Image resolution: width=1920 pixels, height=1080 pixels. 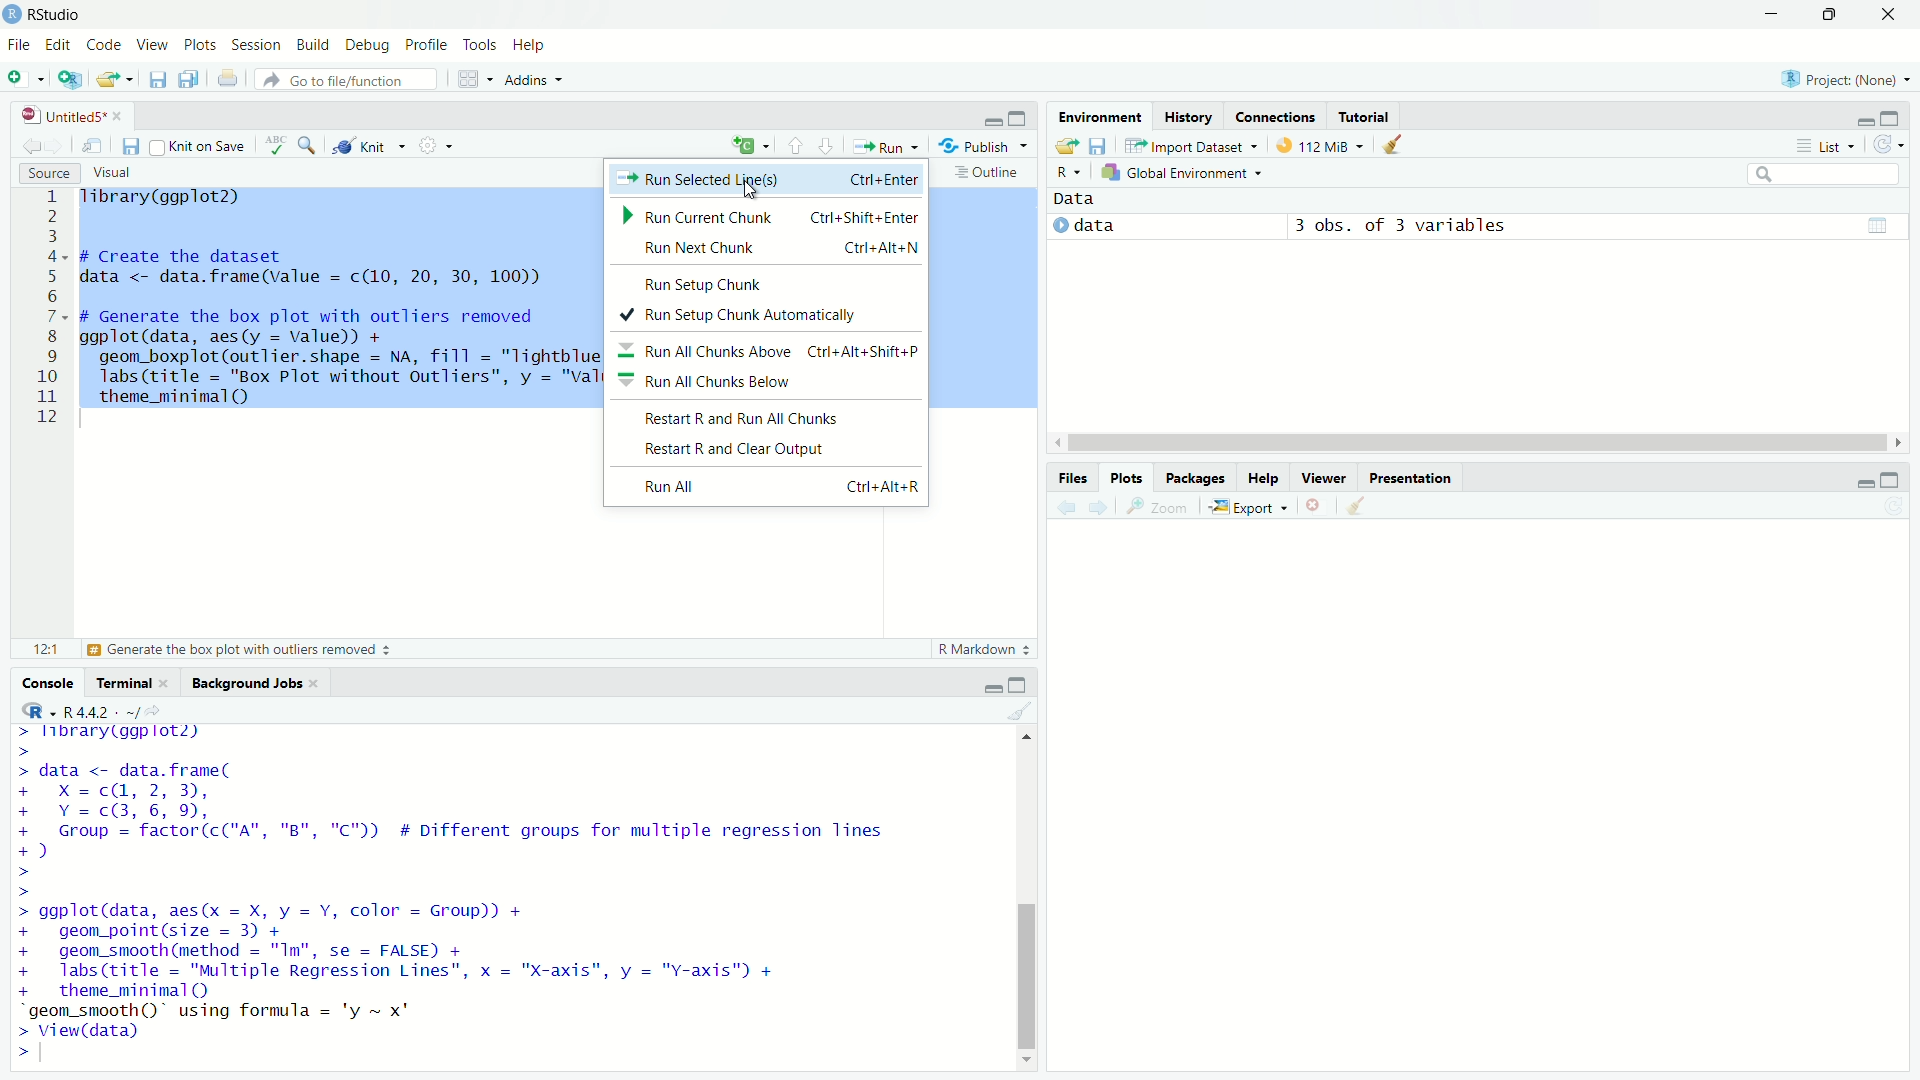 What do you see at coordinates (1192, 477) in the screenshot?
I see `Packages` at bounding box center [1192, 477].